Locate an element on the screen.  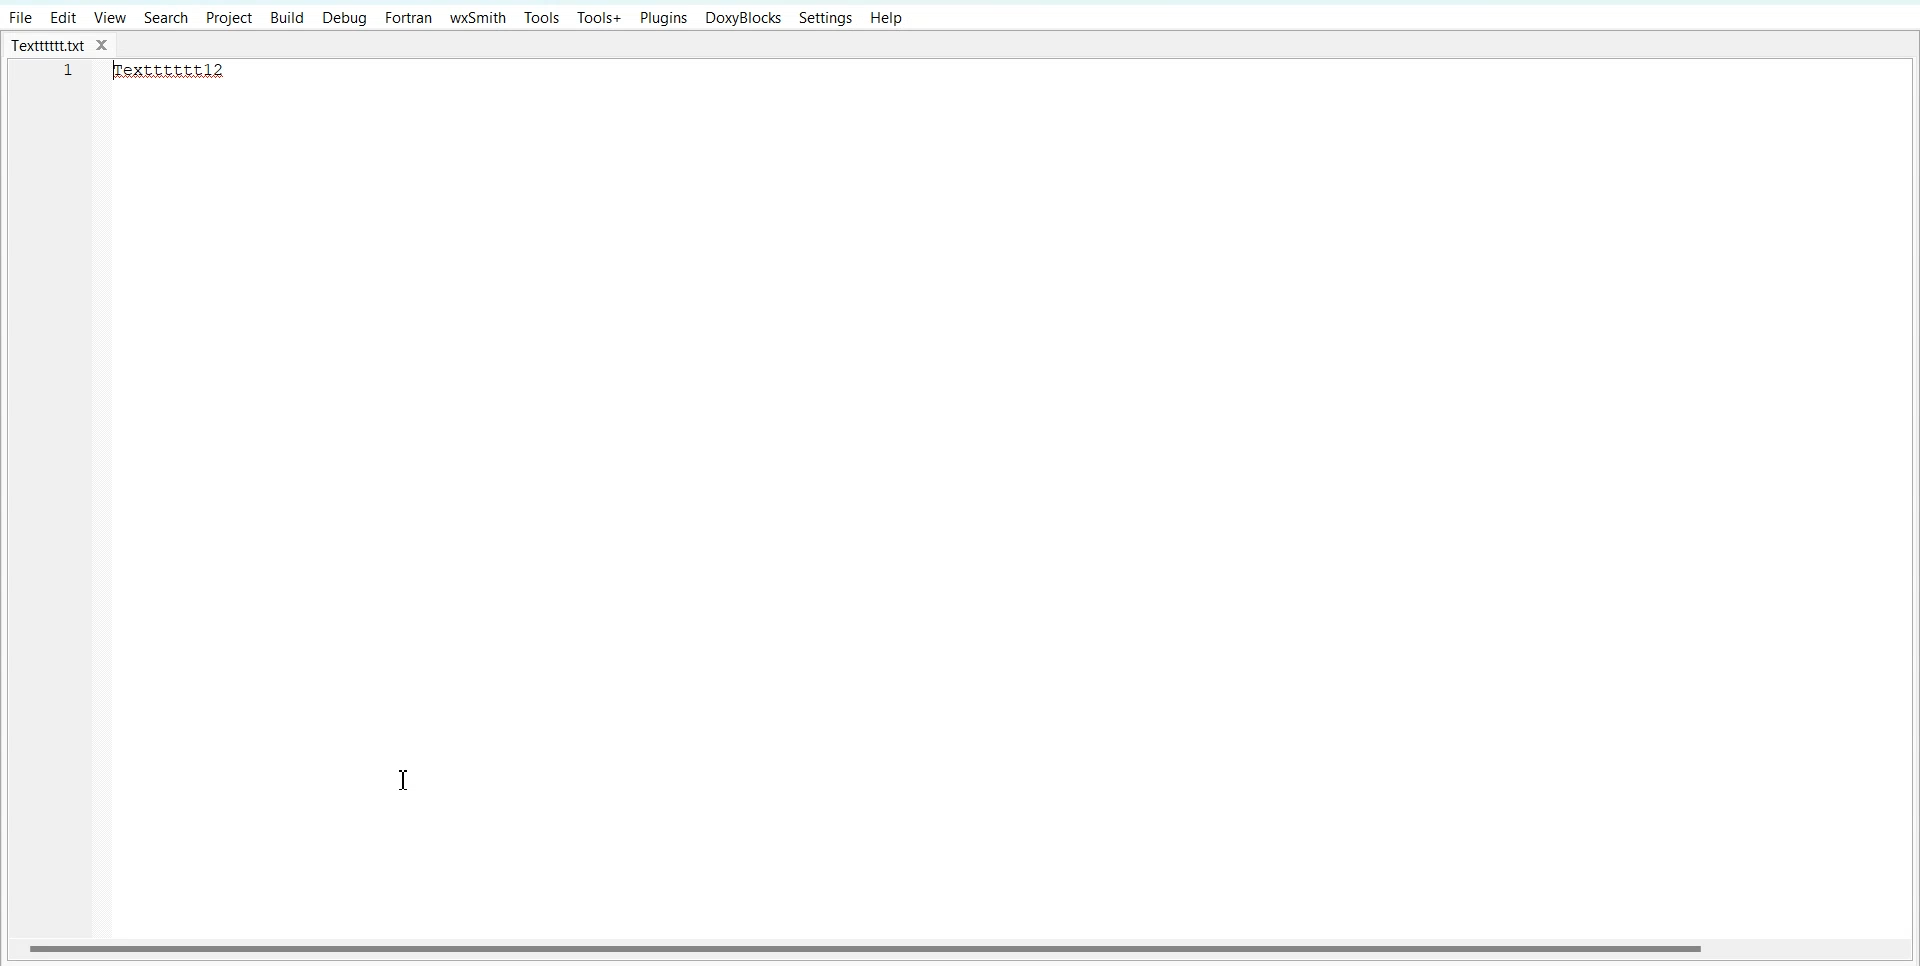
Horizontal scroll bar is located at coordinates (868, 947).